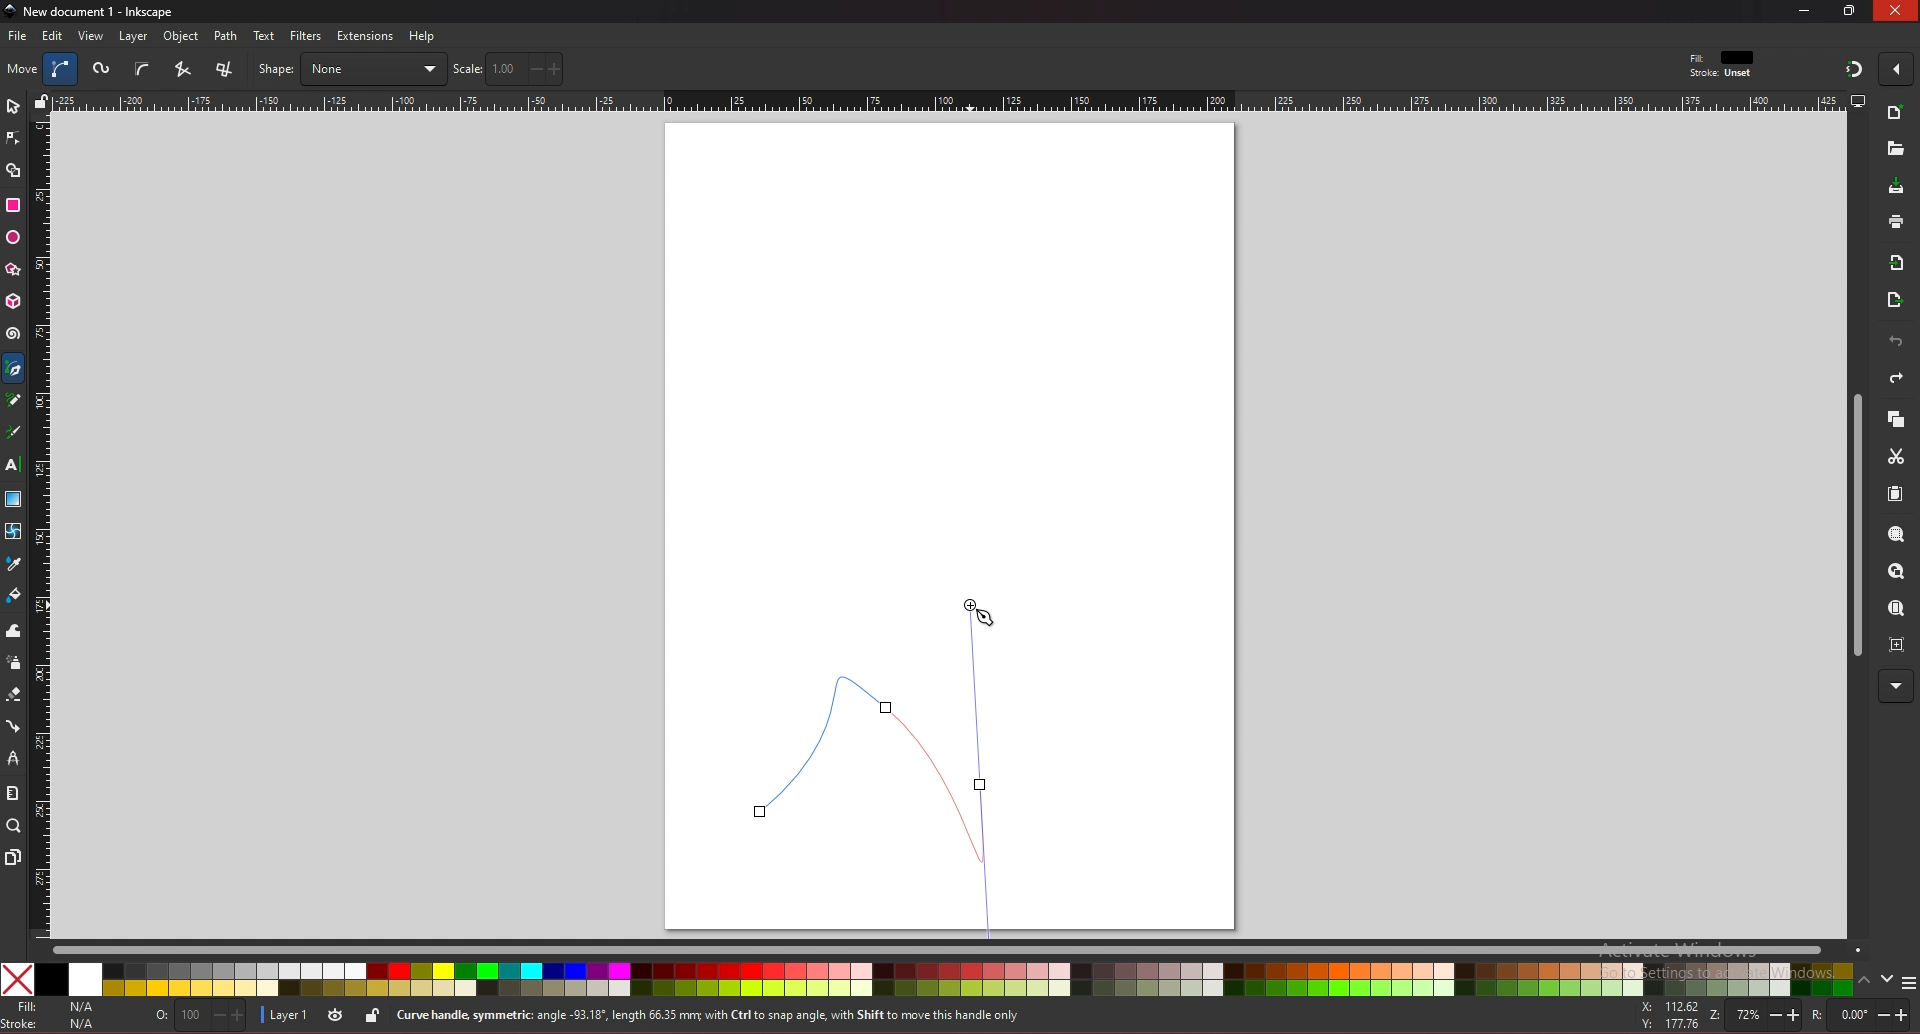 This screenshot has width=1920, height=1034. I want to click on down, so click(1888, 979).